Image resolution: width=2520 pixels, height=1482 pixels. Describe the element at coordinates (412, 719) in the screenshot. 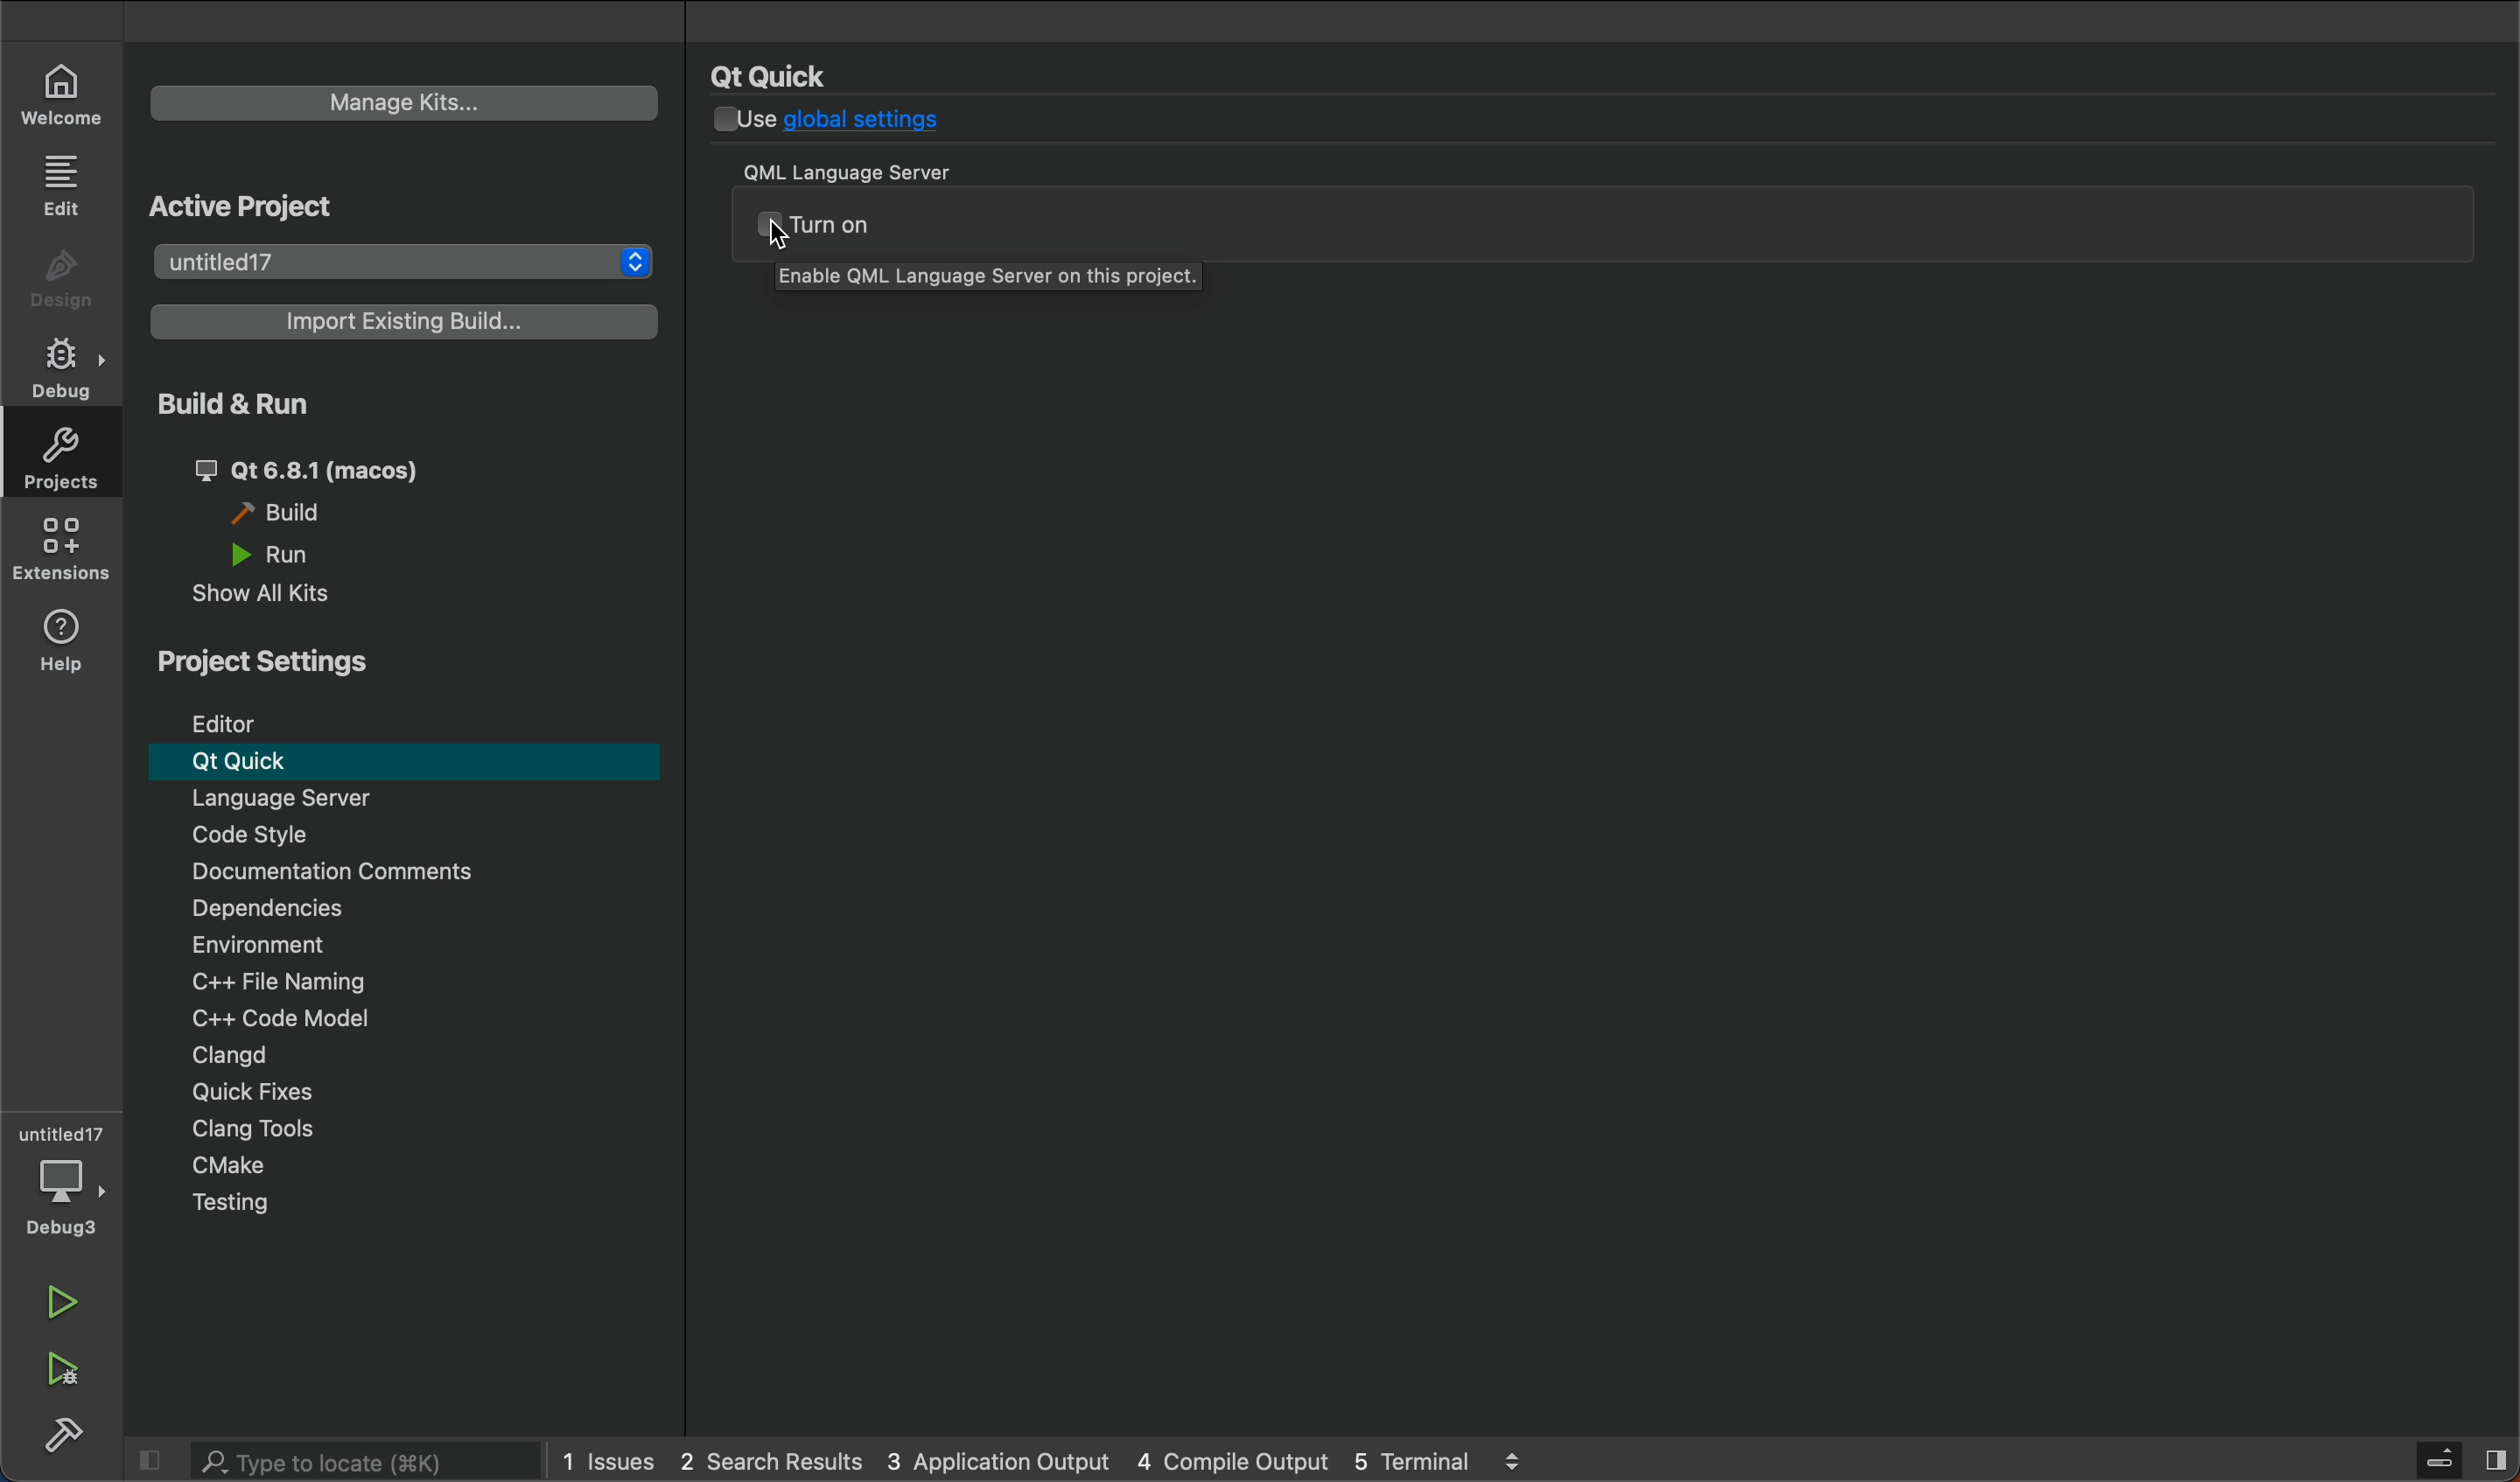

I see `editor` at that location.